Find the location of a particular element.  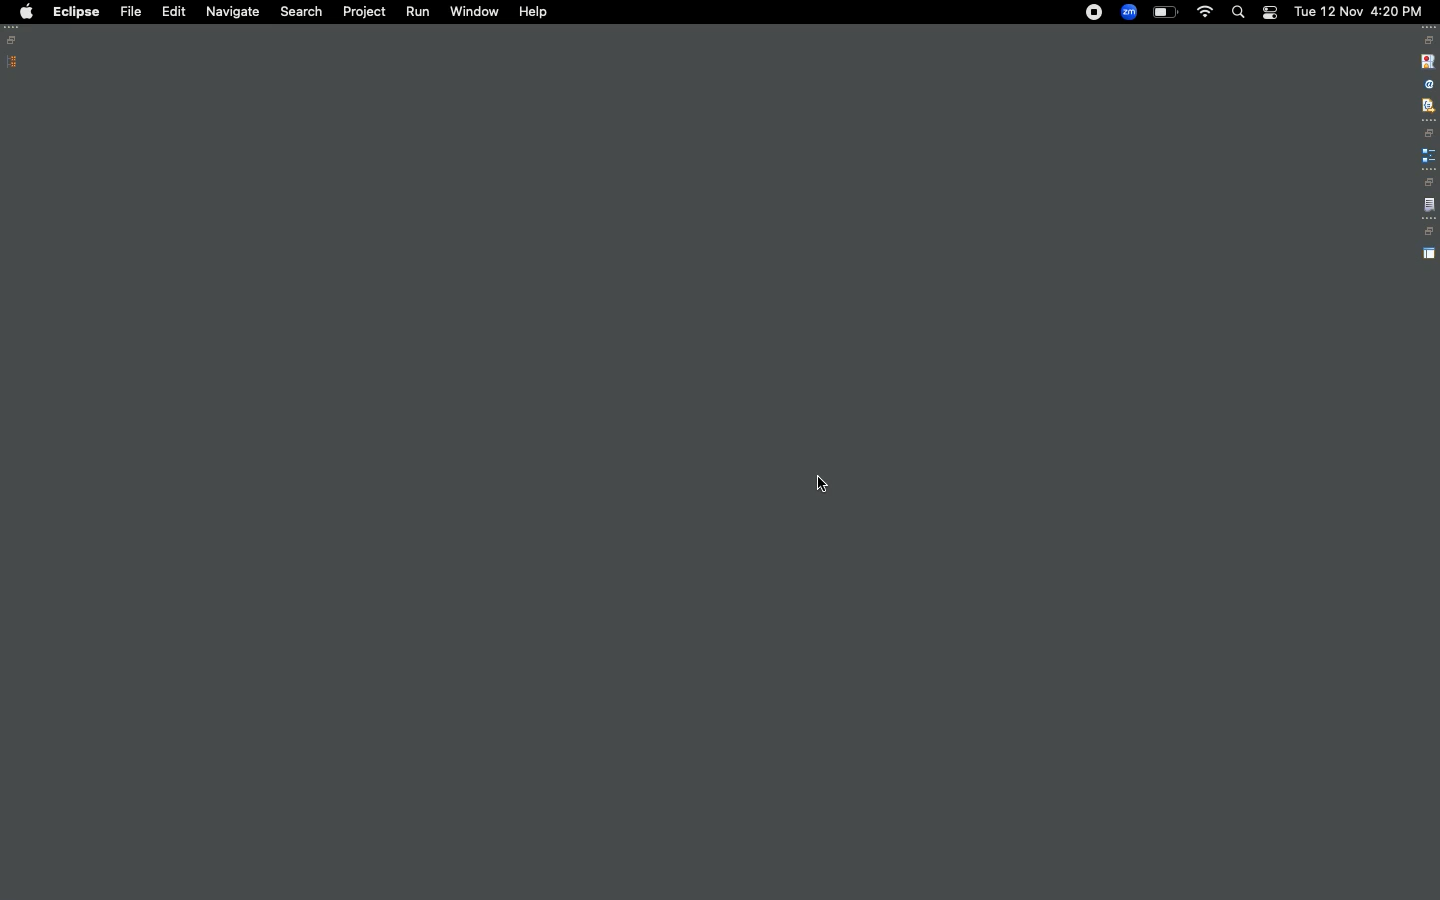

window is located at coordinates (473, 12).